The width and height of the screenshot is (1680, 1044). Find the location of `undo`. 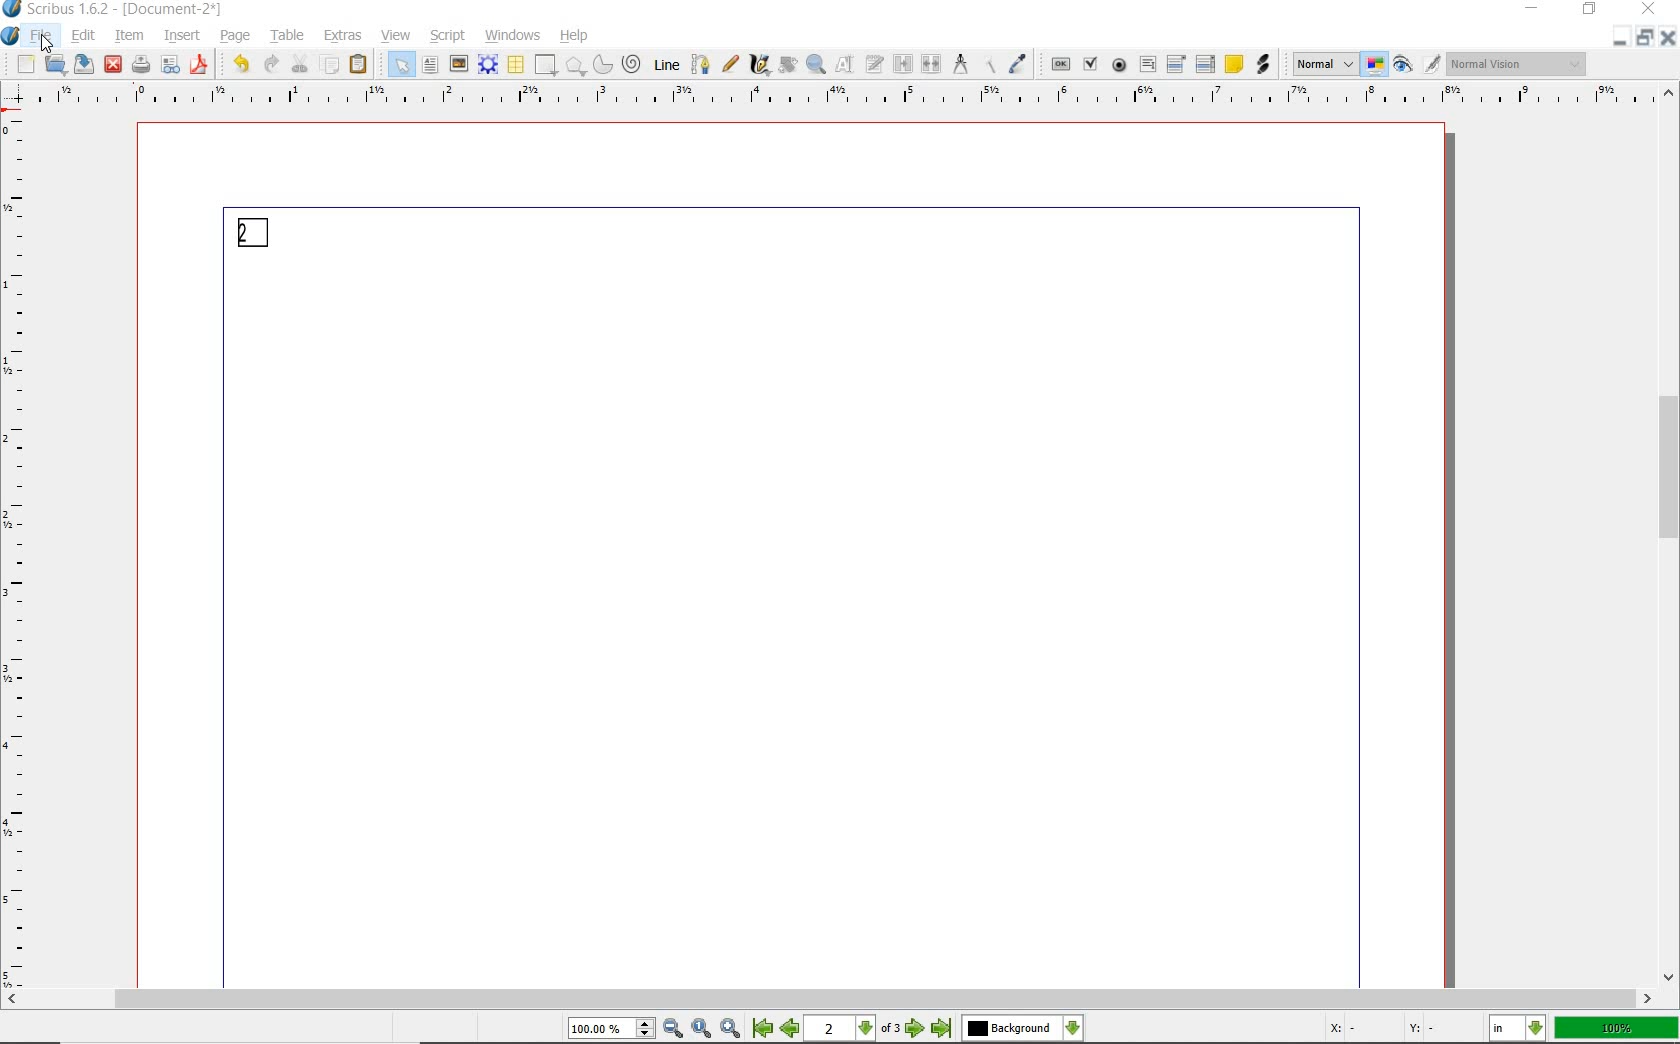

undo is located at coordinates (238, 64).